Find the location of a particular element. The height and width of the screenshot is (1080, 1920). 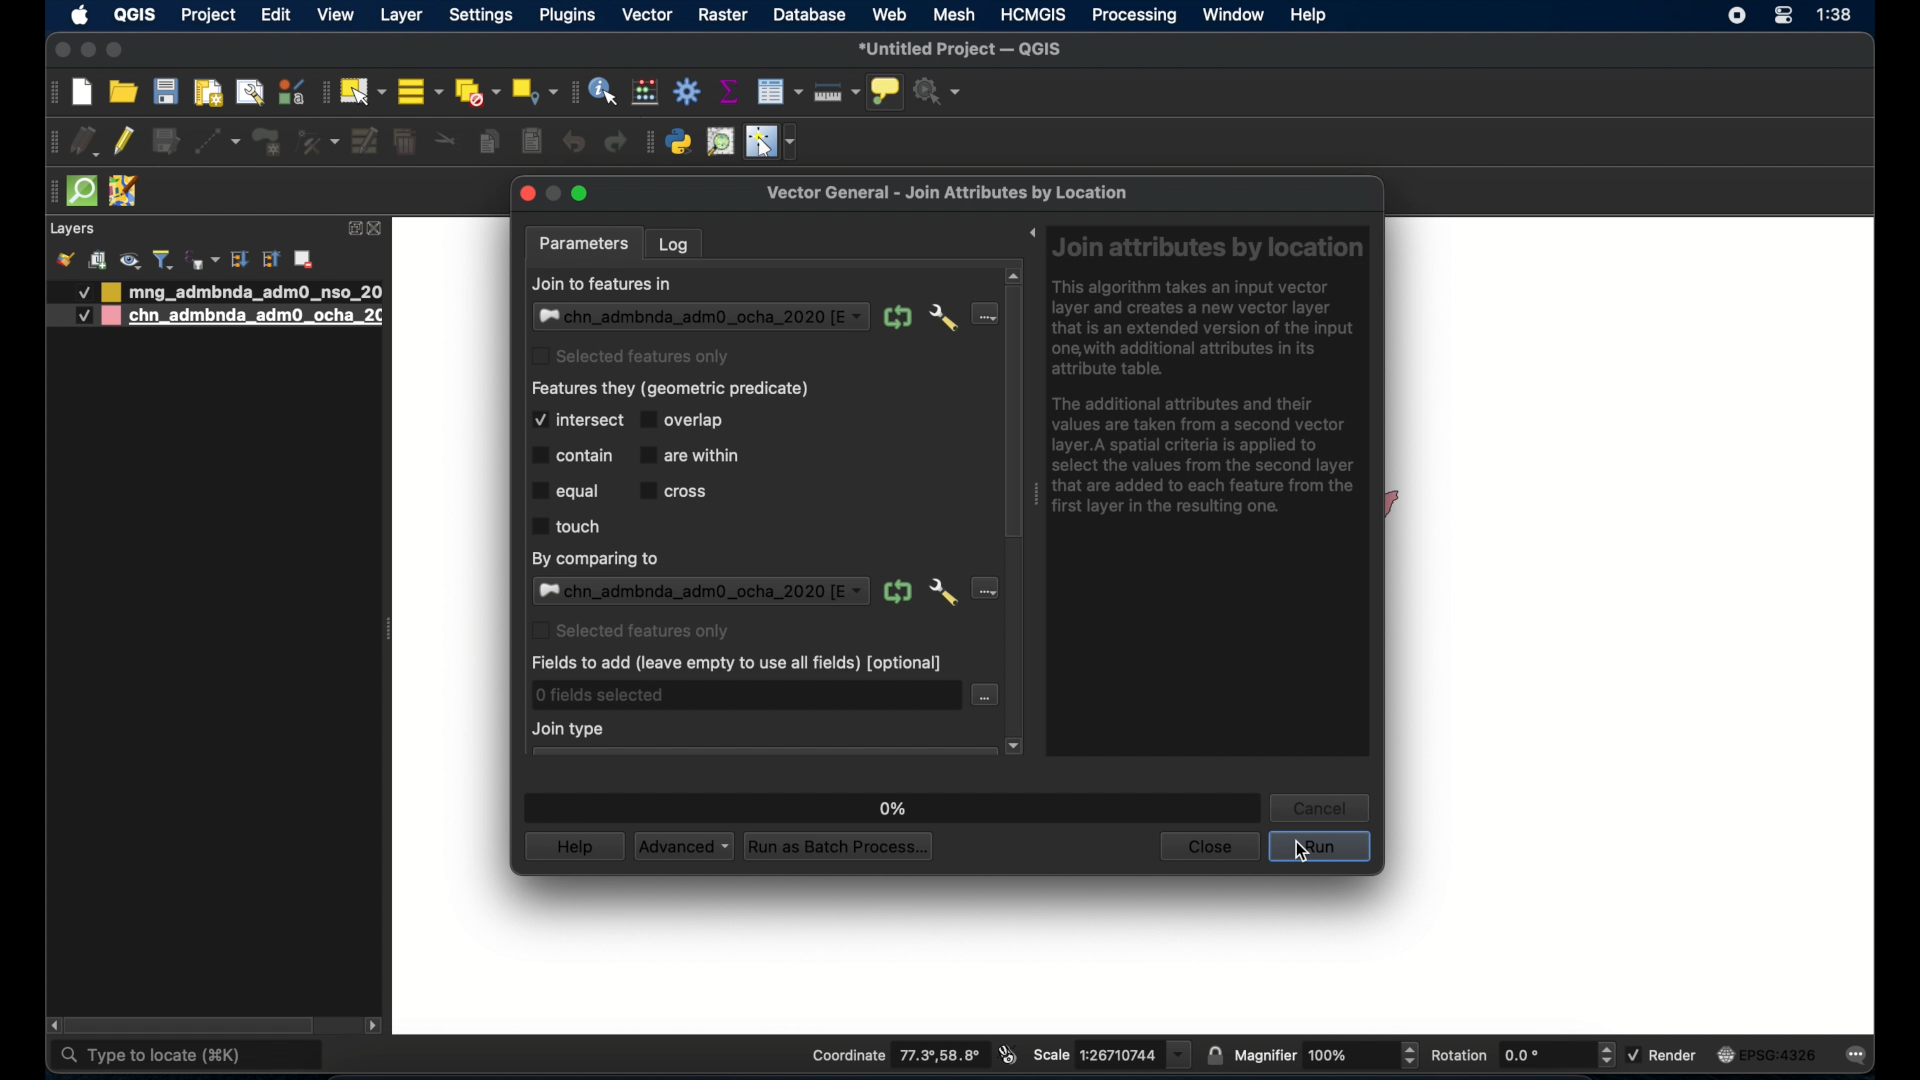

manage map themes is located at coordinates (129, 260).